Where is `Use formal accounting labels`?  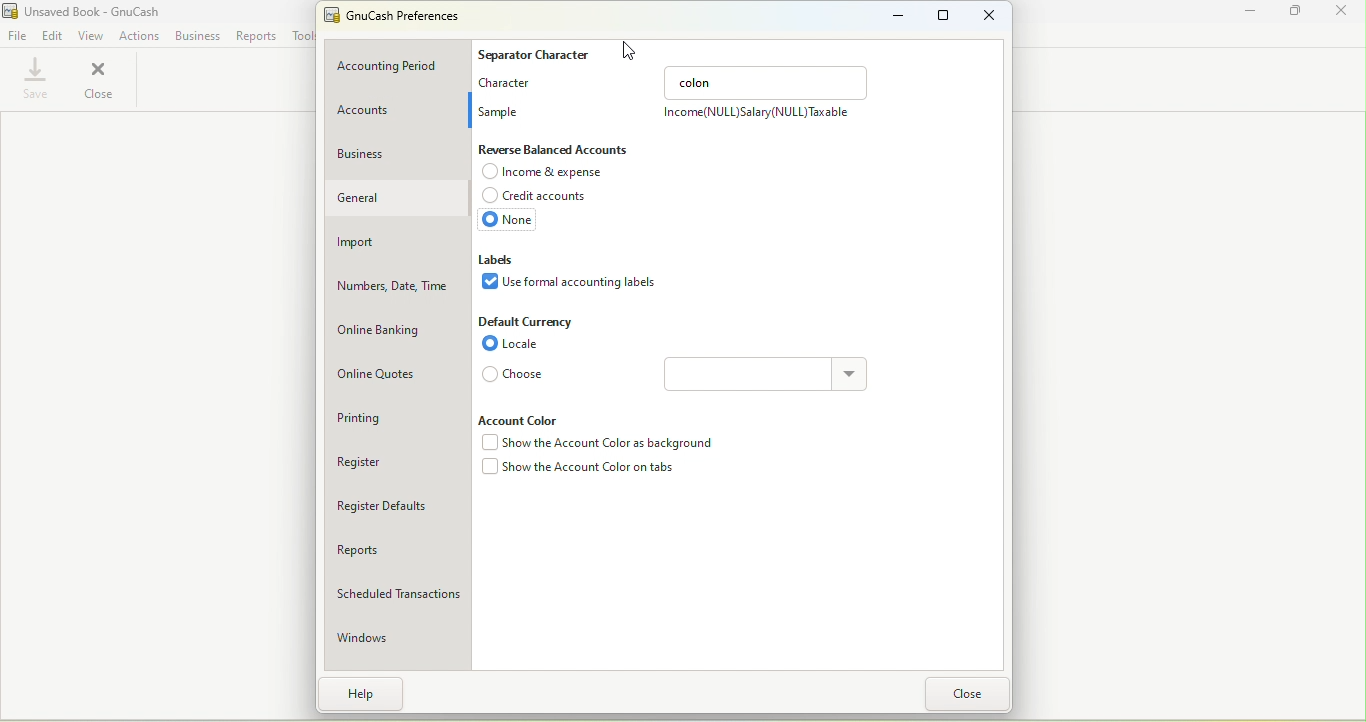
Use formal accounting labels is located at coordinates (572, 286).